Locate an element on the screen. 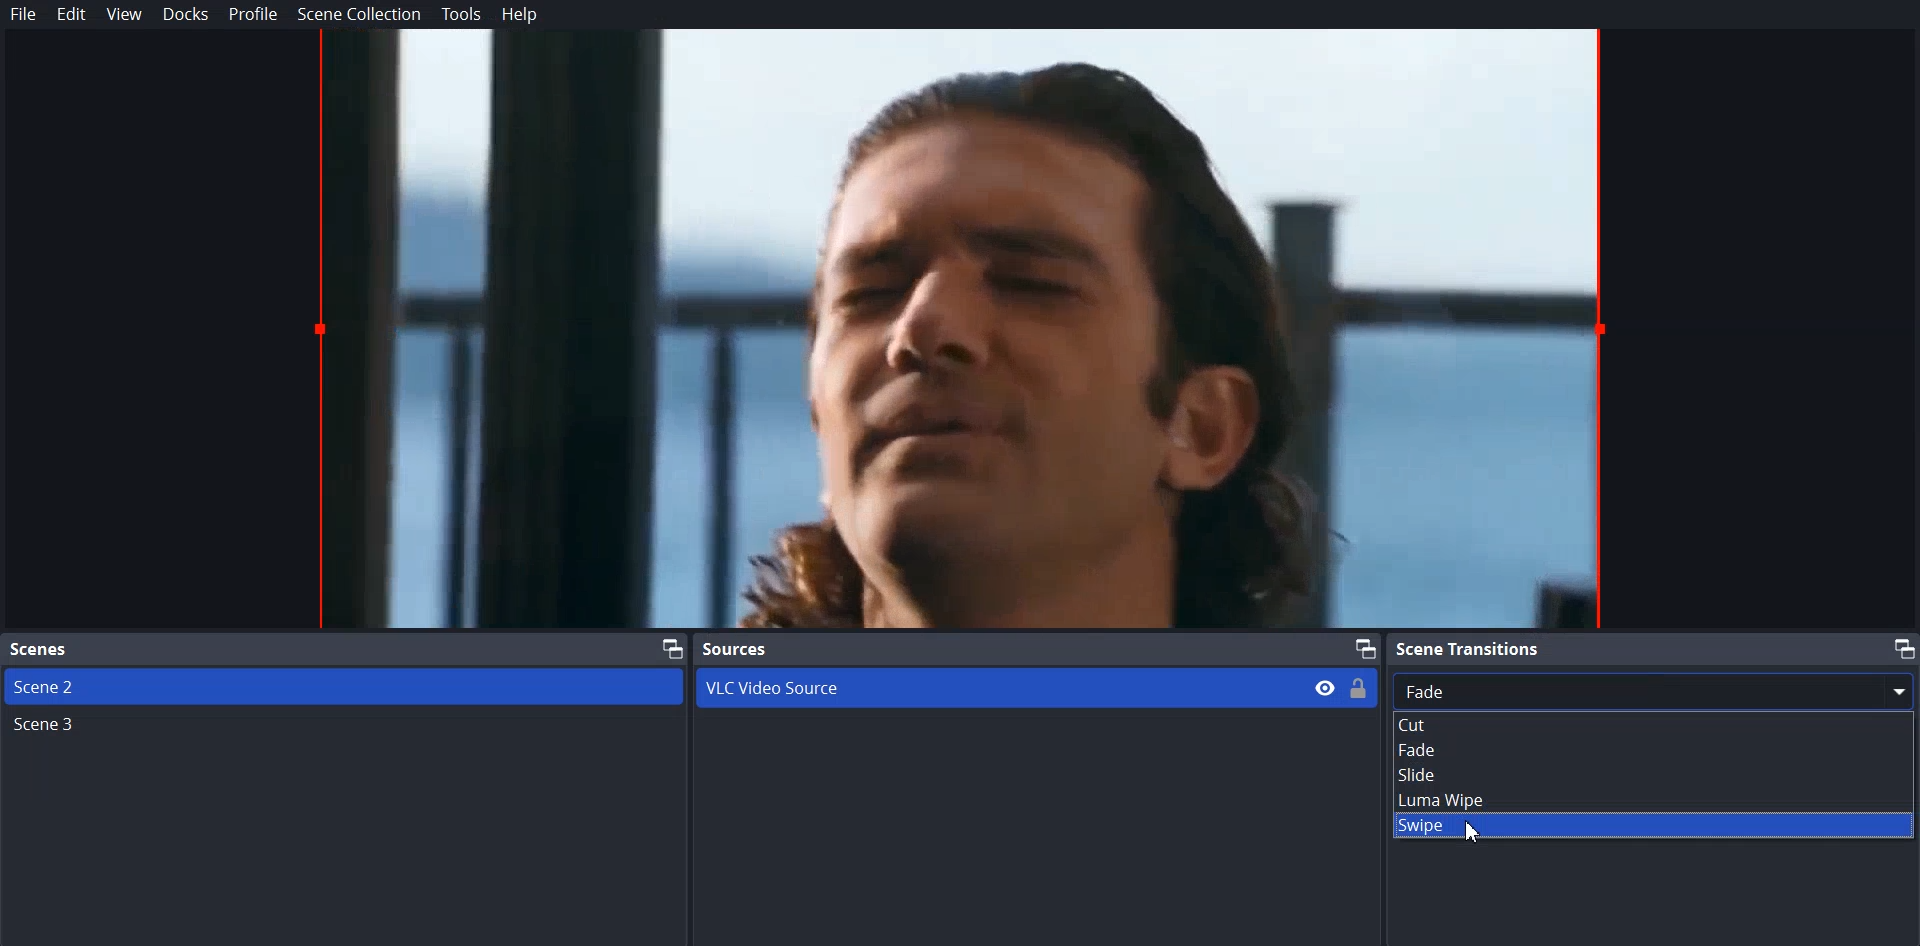  Profile is located at coordinates (252, 15).